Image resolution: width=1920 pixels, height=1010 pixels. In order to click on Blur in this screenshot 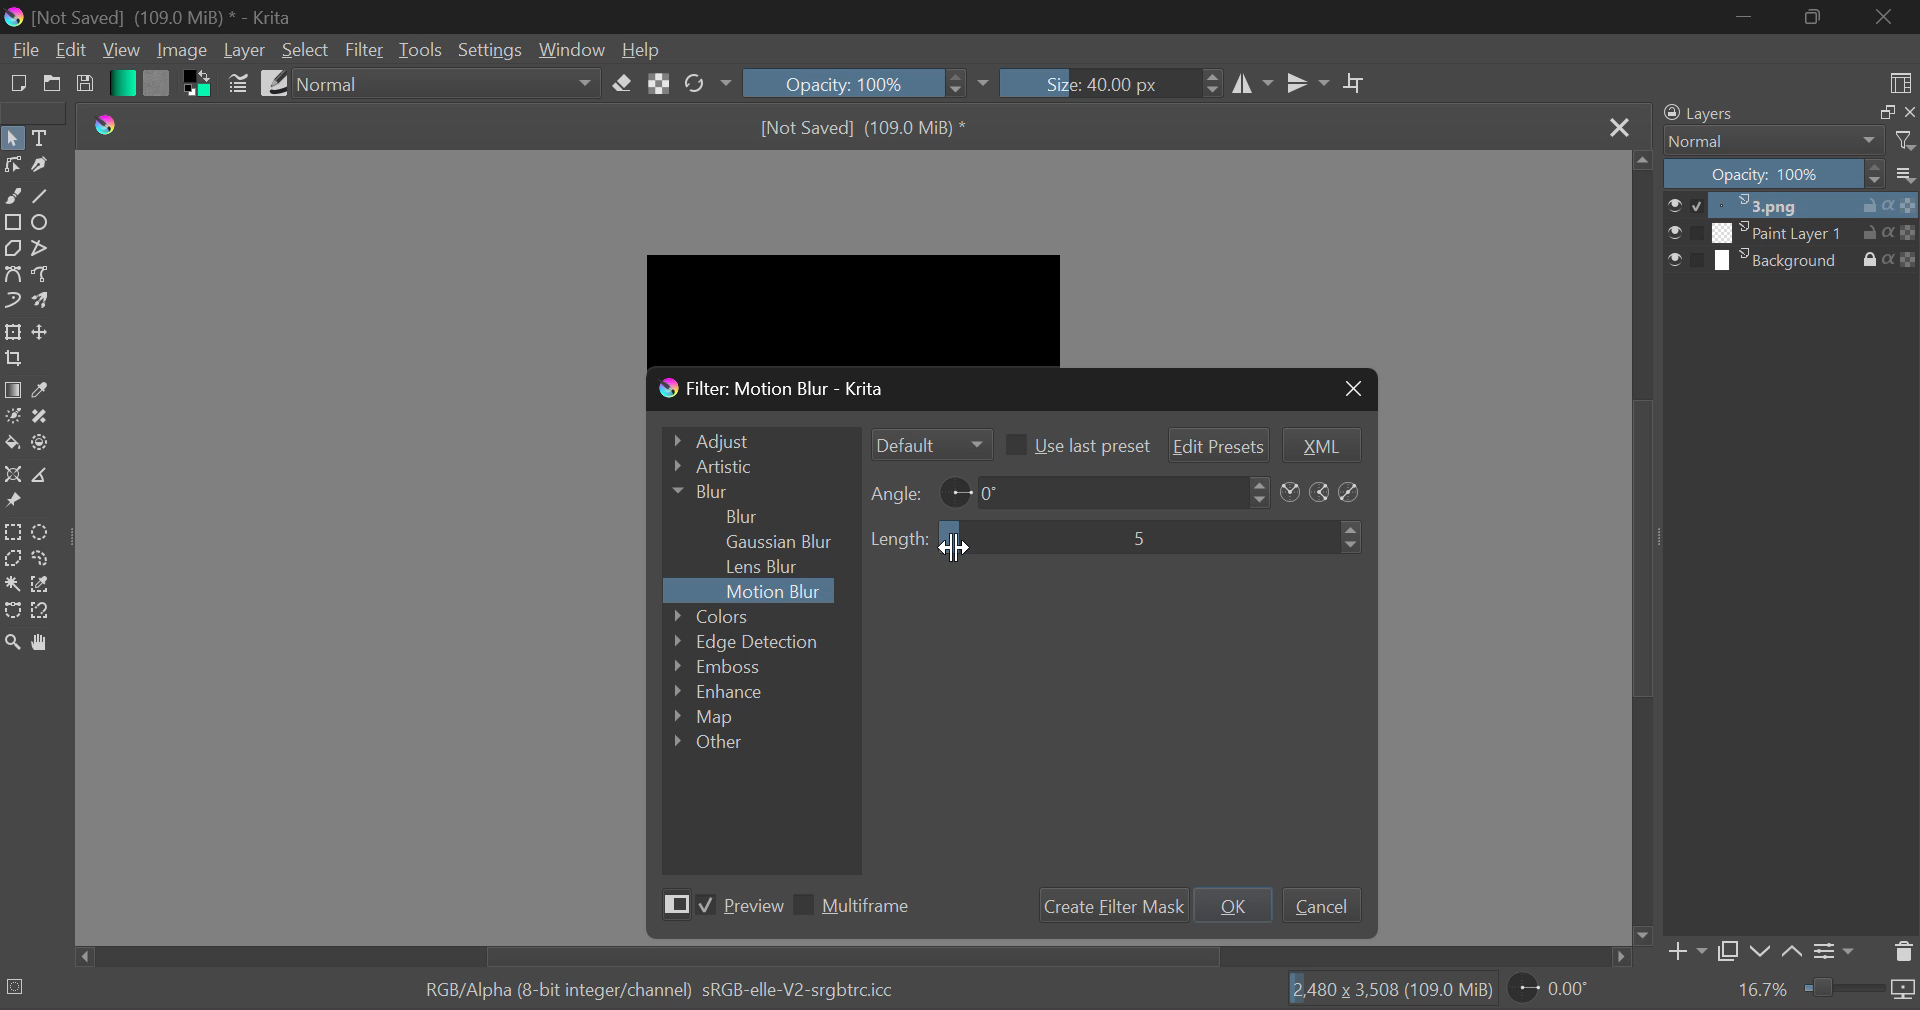, I will do `click(756, 491)`.